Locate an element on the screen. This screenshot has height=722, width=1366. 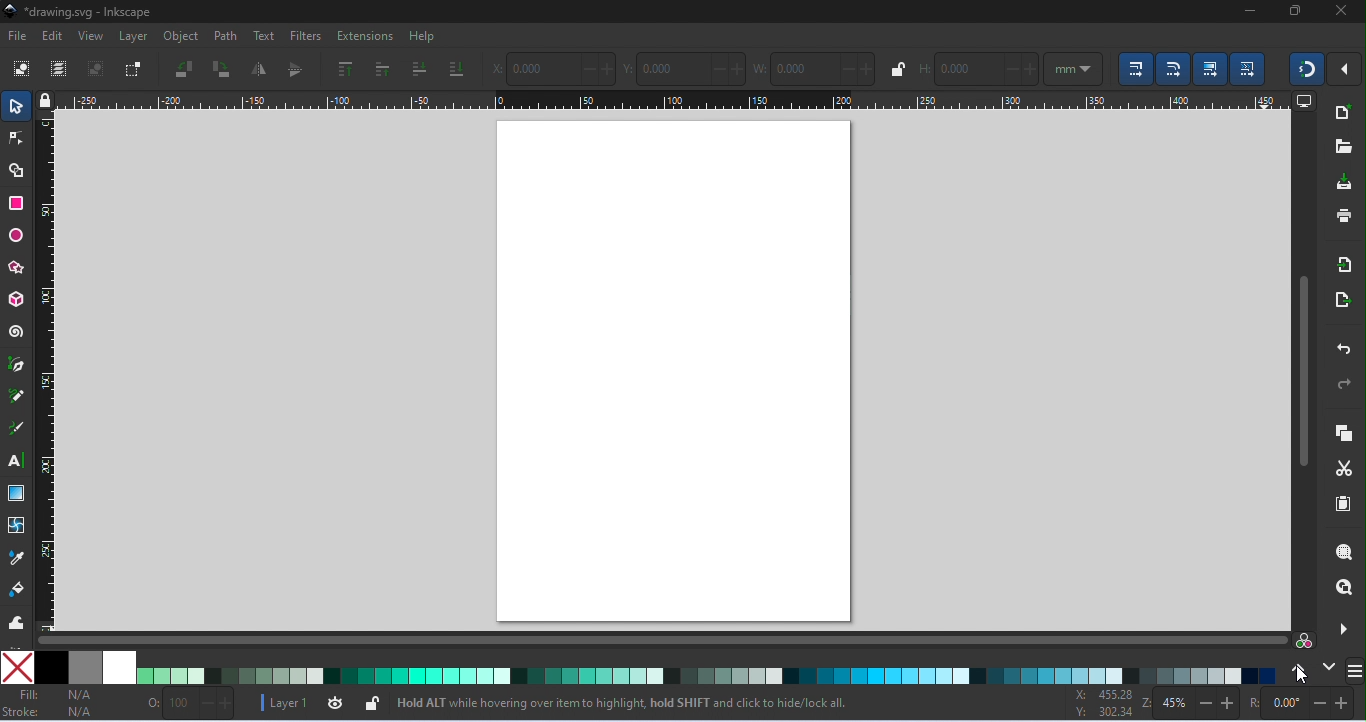
layer is located at coordinates (131, 37).